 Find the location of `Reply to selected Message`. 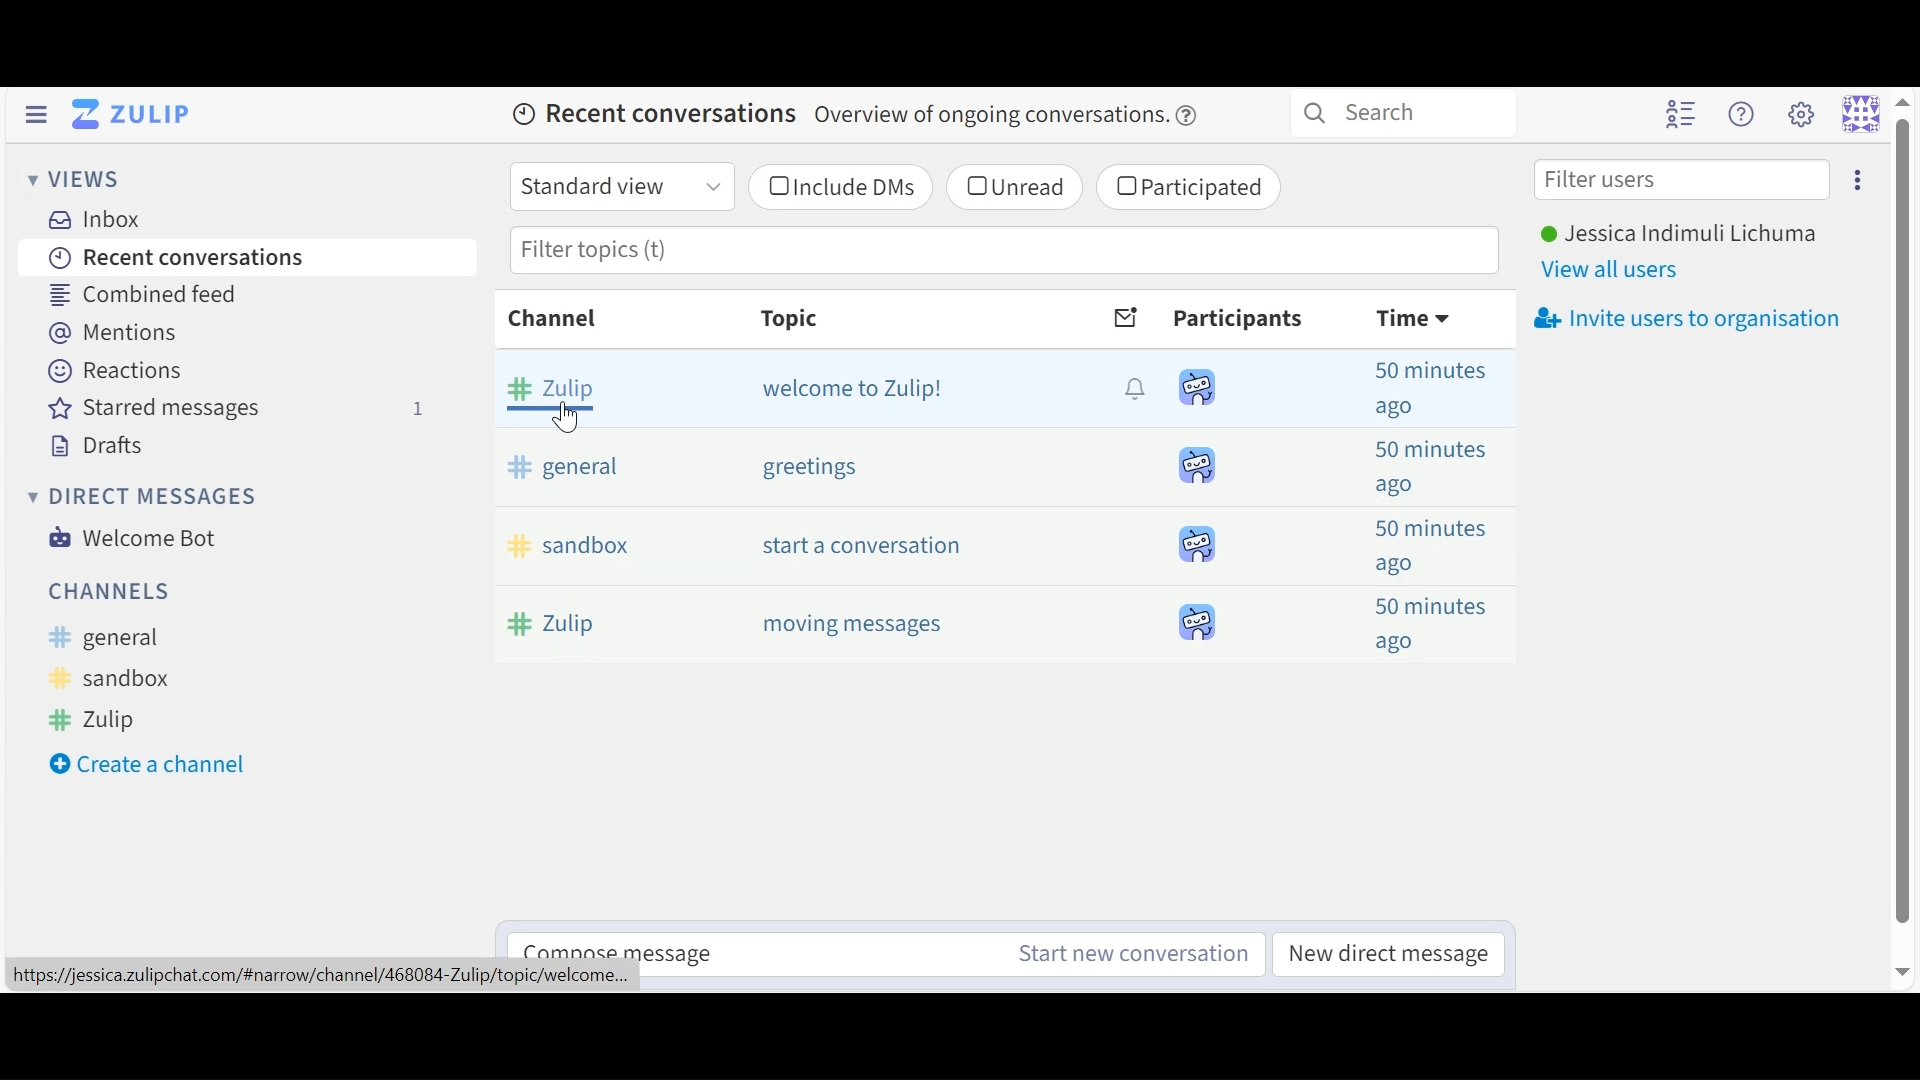

Reply to selected Message is located at coordinates (760, 946).